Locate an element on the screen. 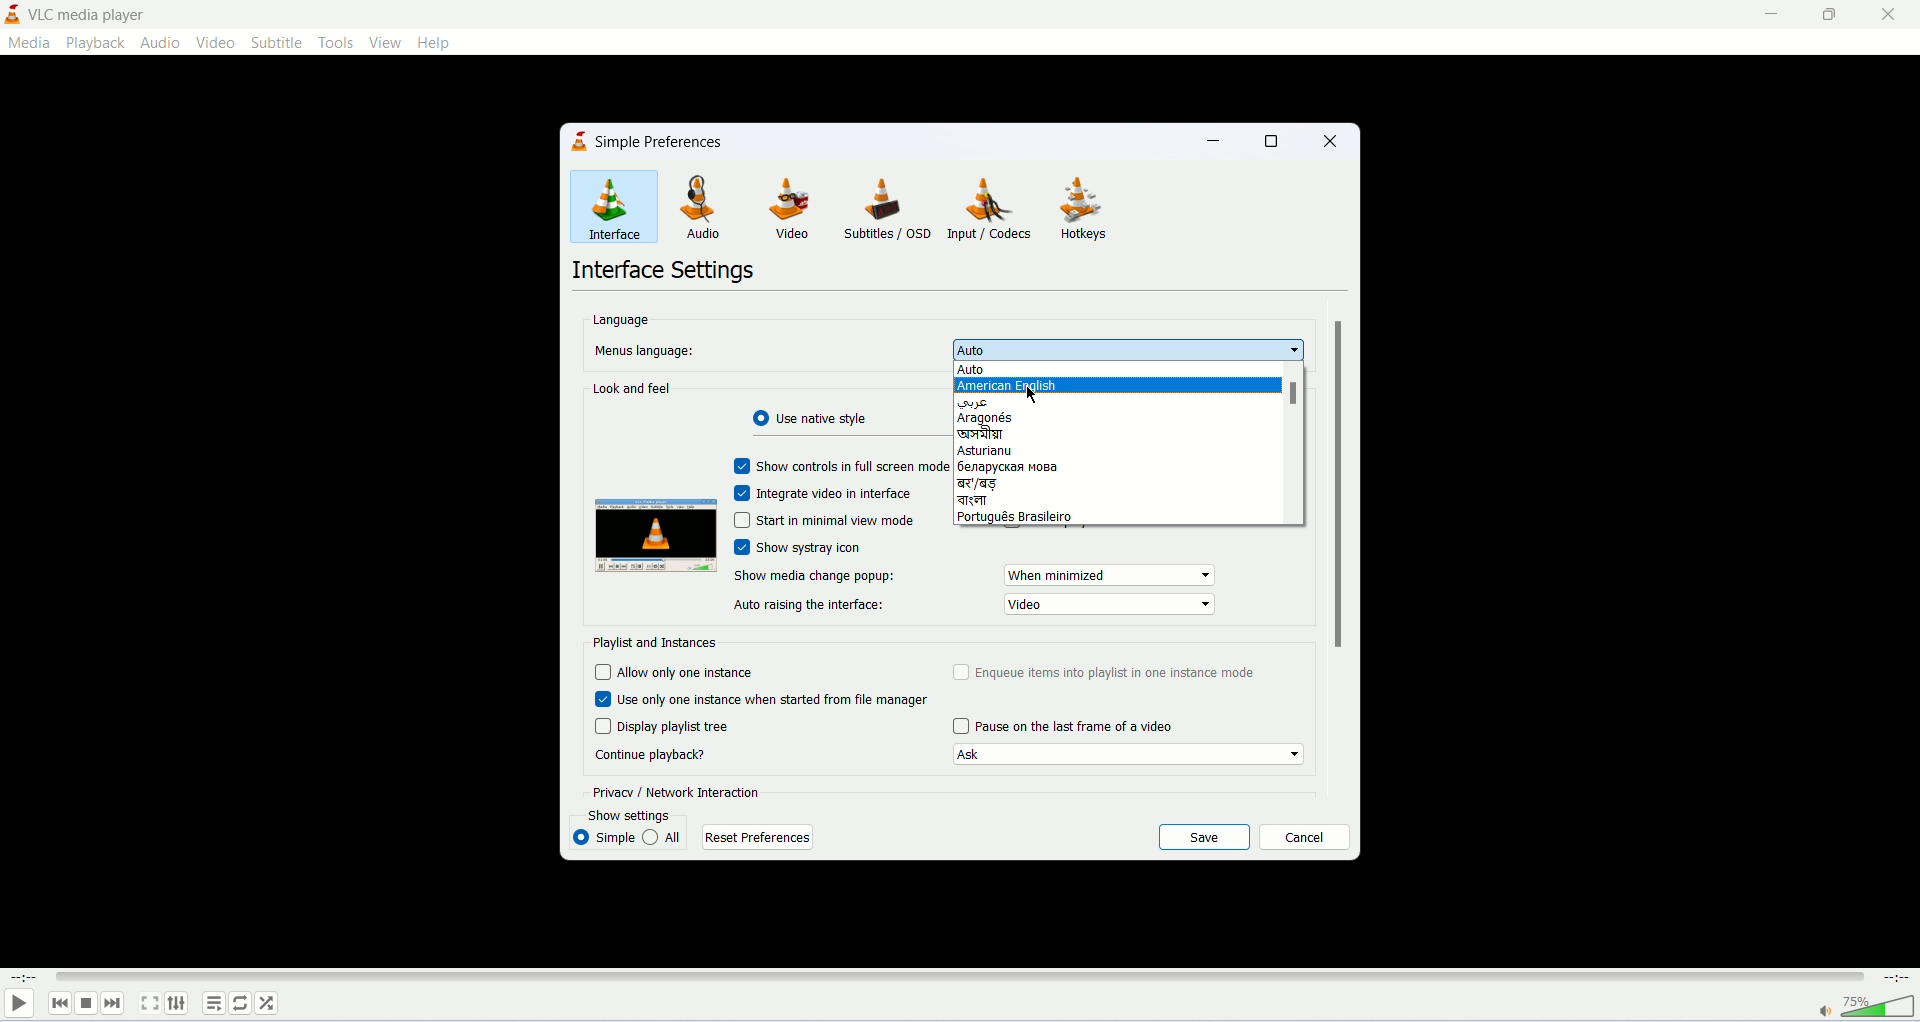 The height and width of the screenshot is (1022, 1920). toggle loop is located at coordinates (240, 1004).